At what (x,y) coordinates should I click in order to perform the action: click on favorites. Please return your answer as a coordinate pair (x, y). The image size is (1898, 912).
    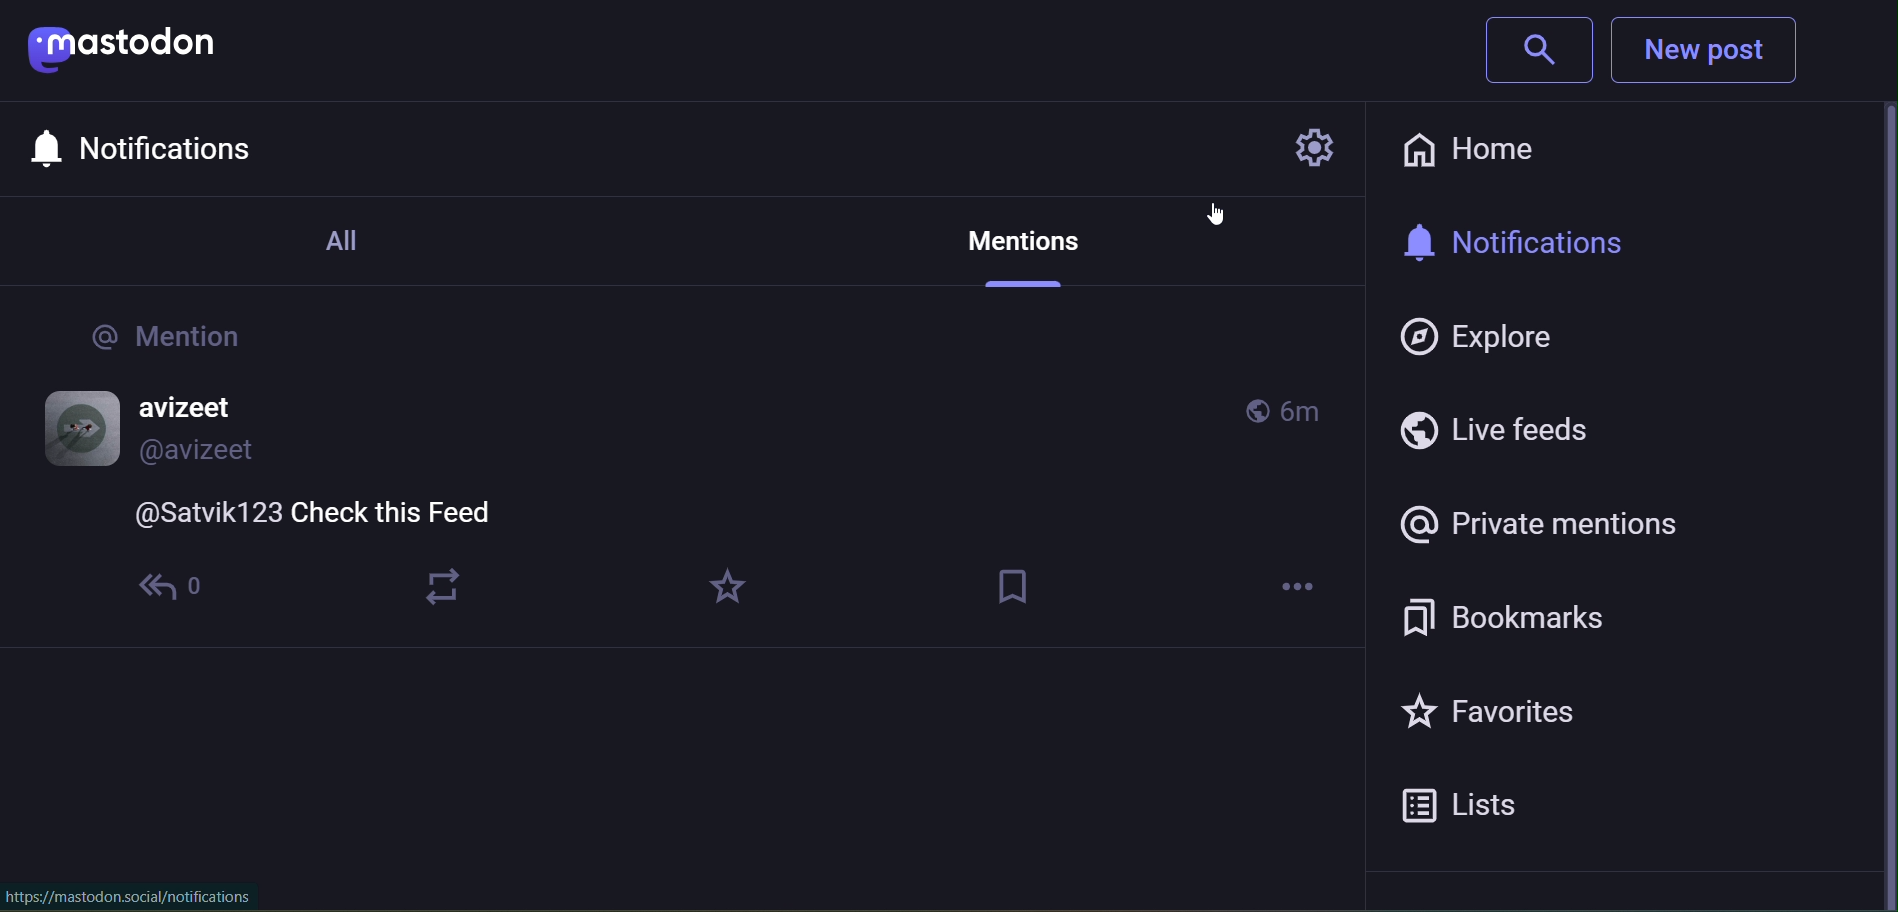
    Looking at the image, I should click on (741, 584).